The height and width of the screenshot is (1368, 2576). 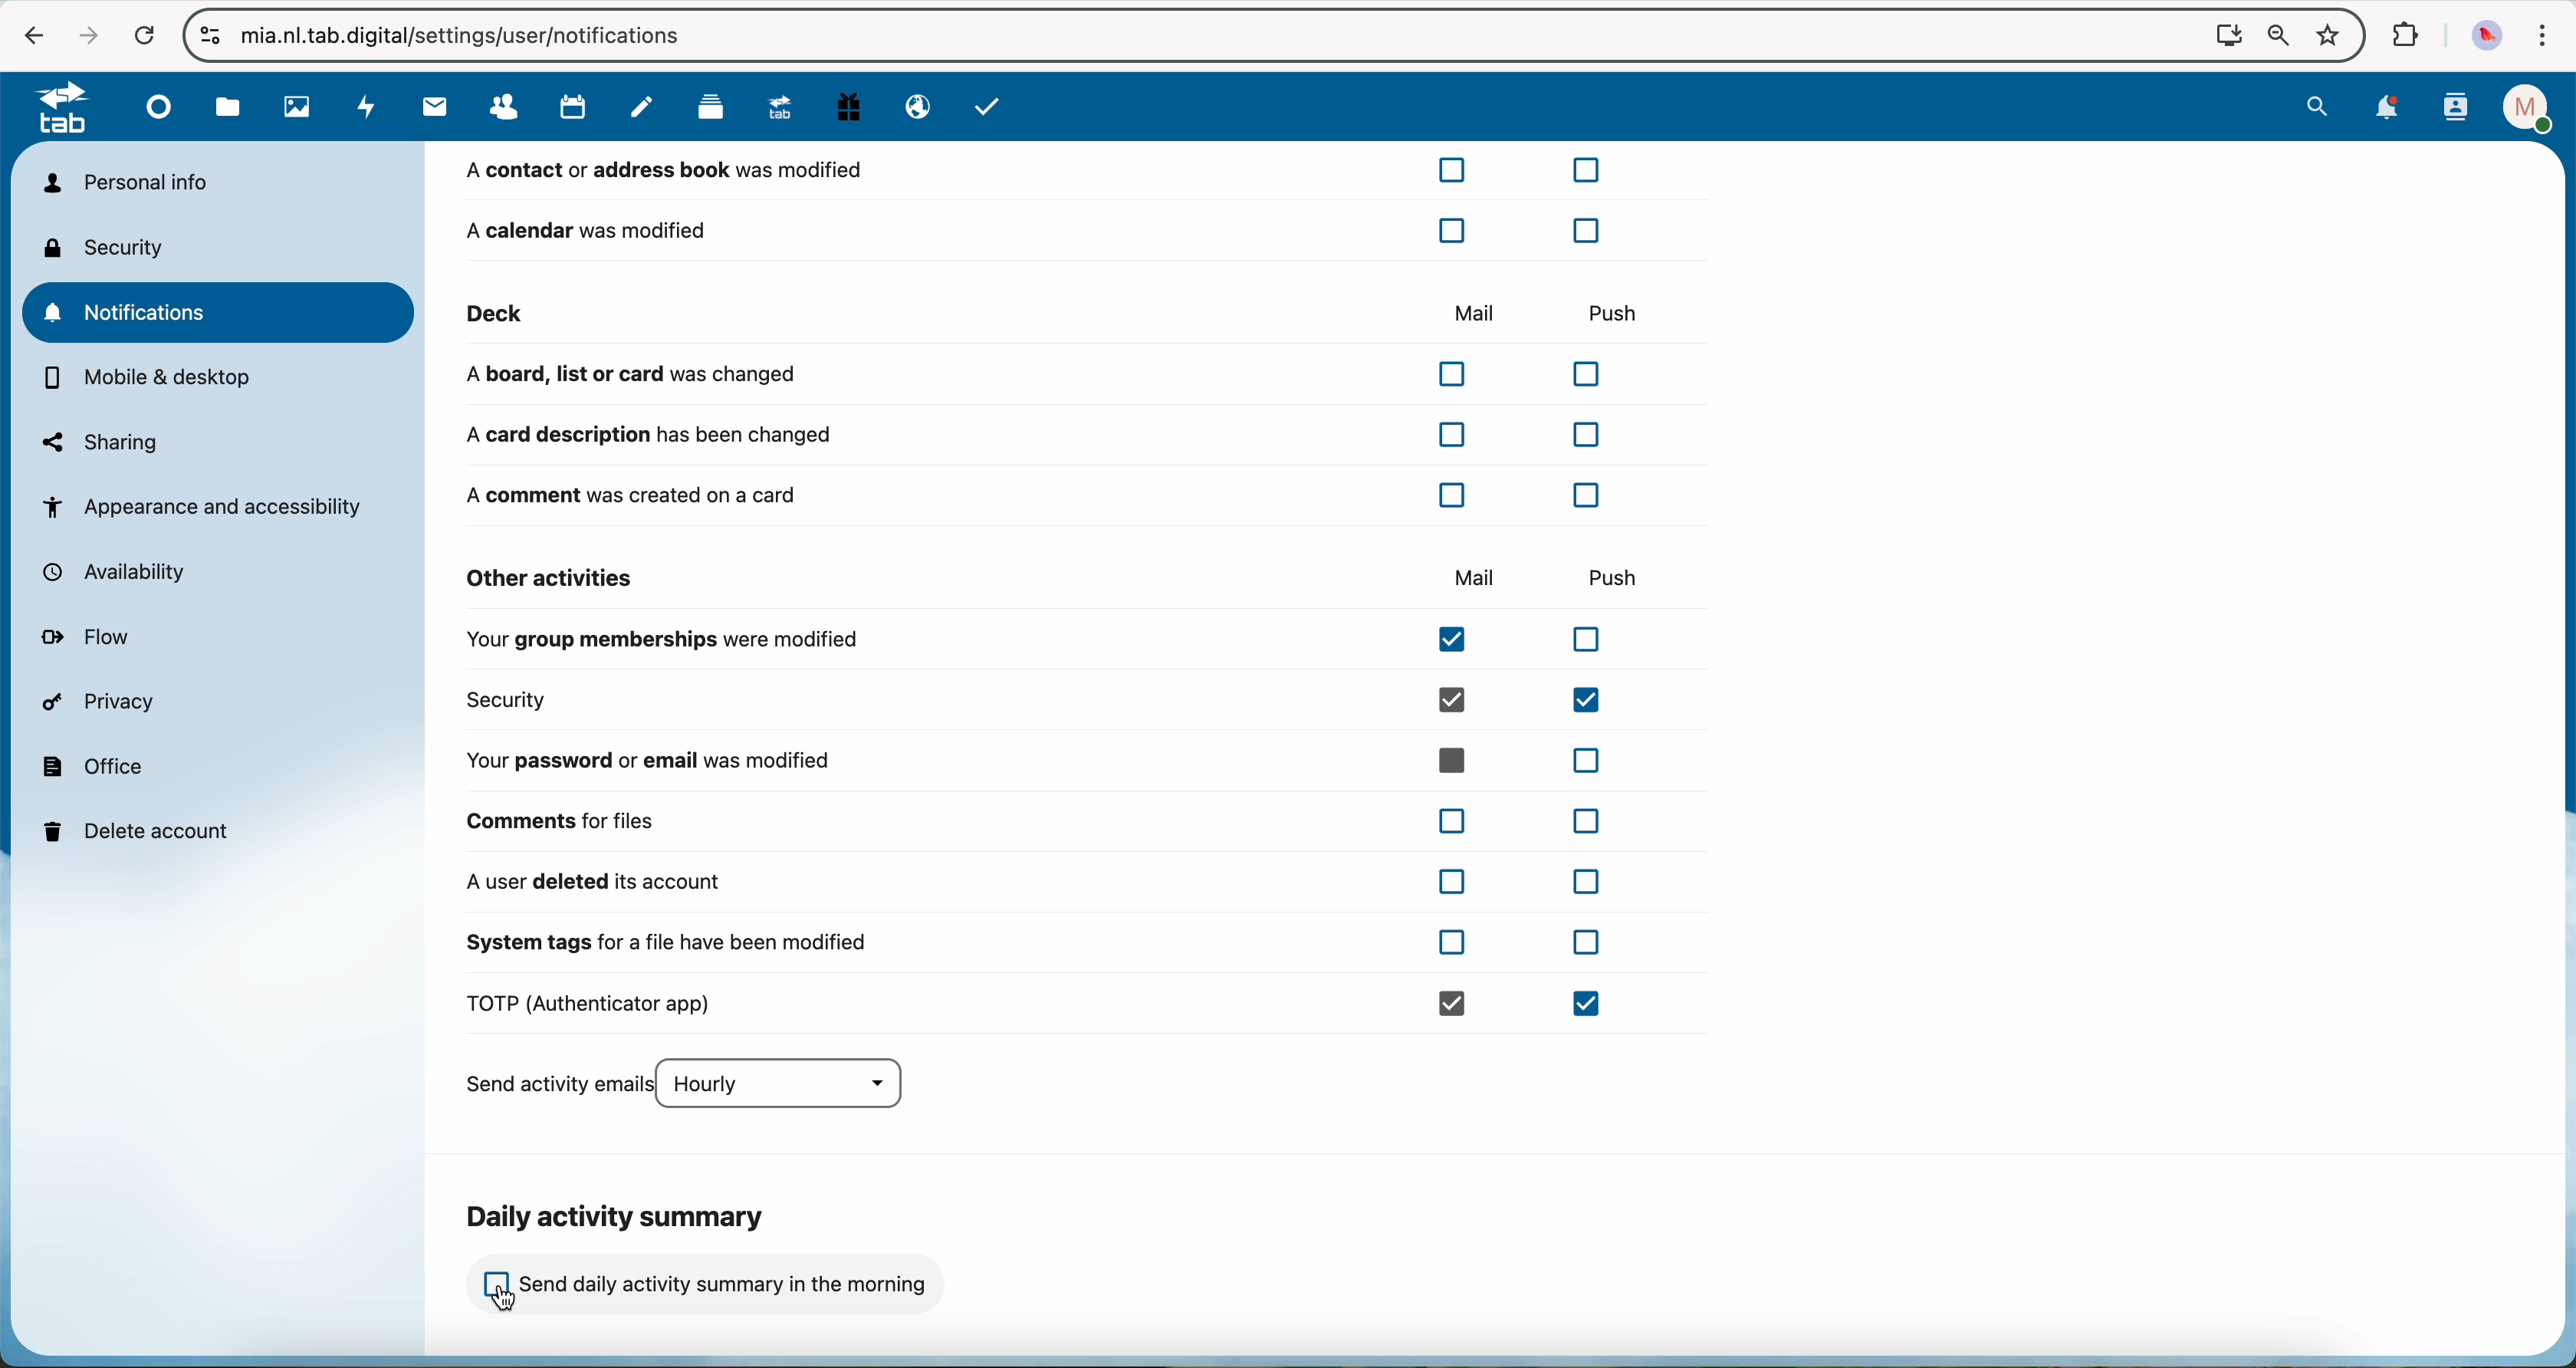 What do you see at coordinates (1470, 310) in the screenshot?
I see `mail` at bounding box center [1470, 310].